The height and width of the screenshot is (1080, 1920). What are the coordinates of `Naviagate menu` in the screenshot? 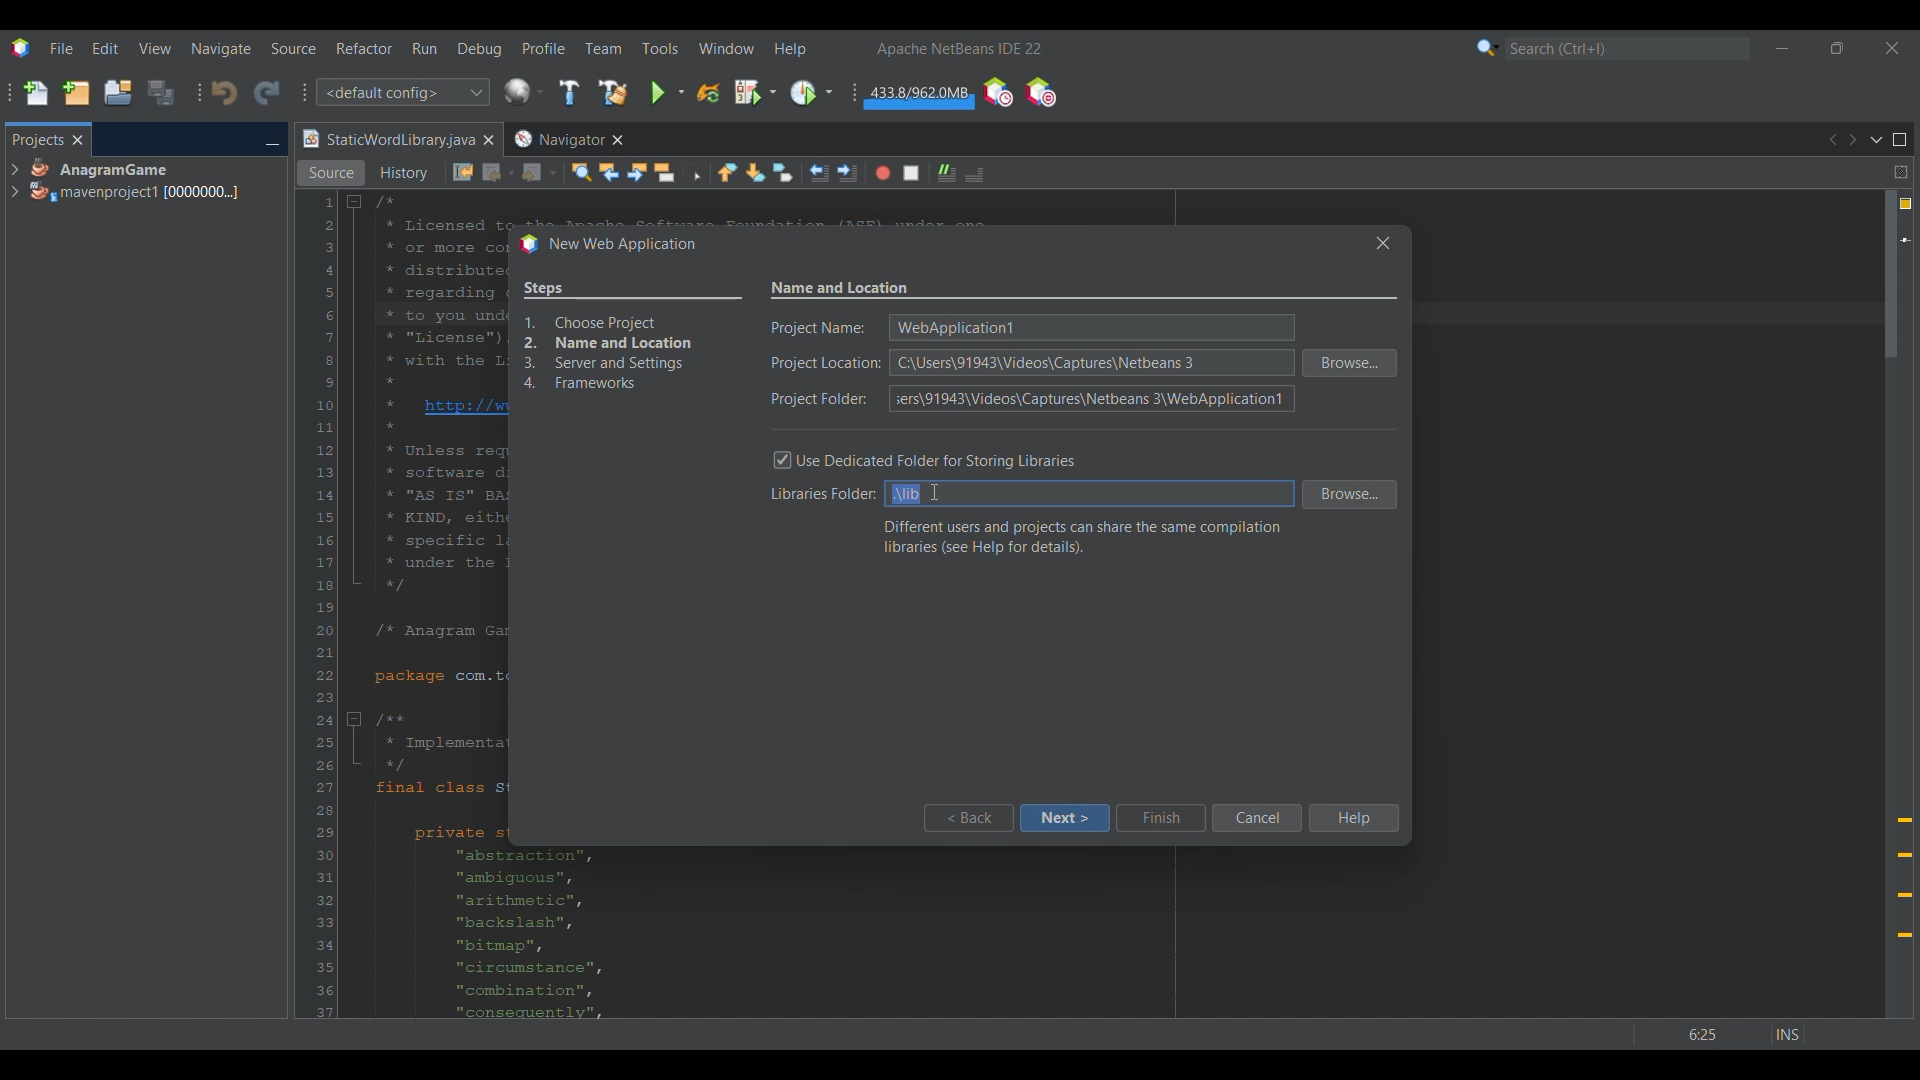 It's located at (221, 49).